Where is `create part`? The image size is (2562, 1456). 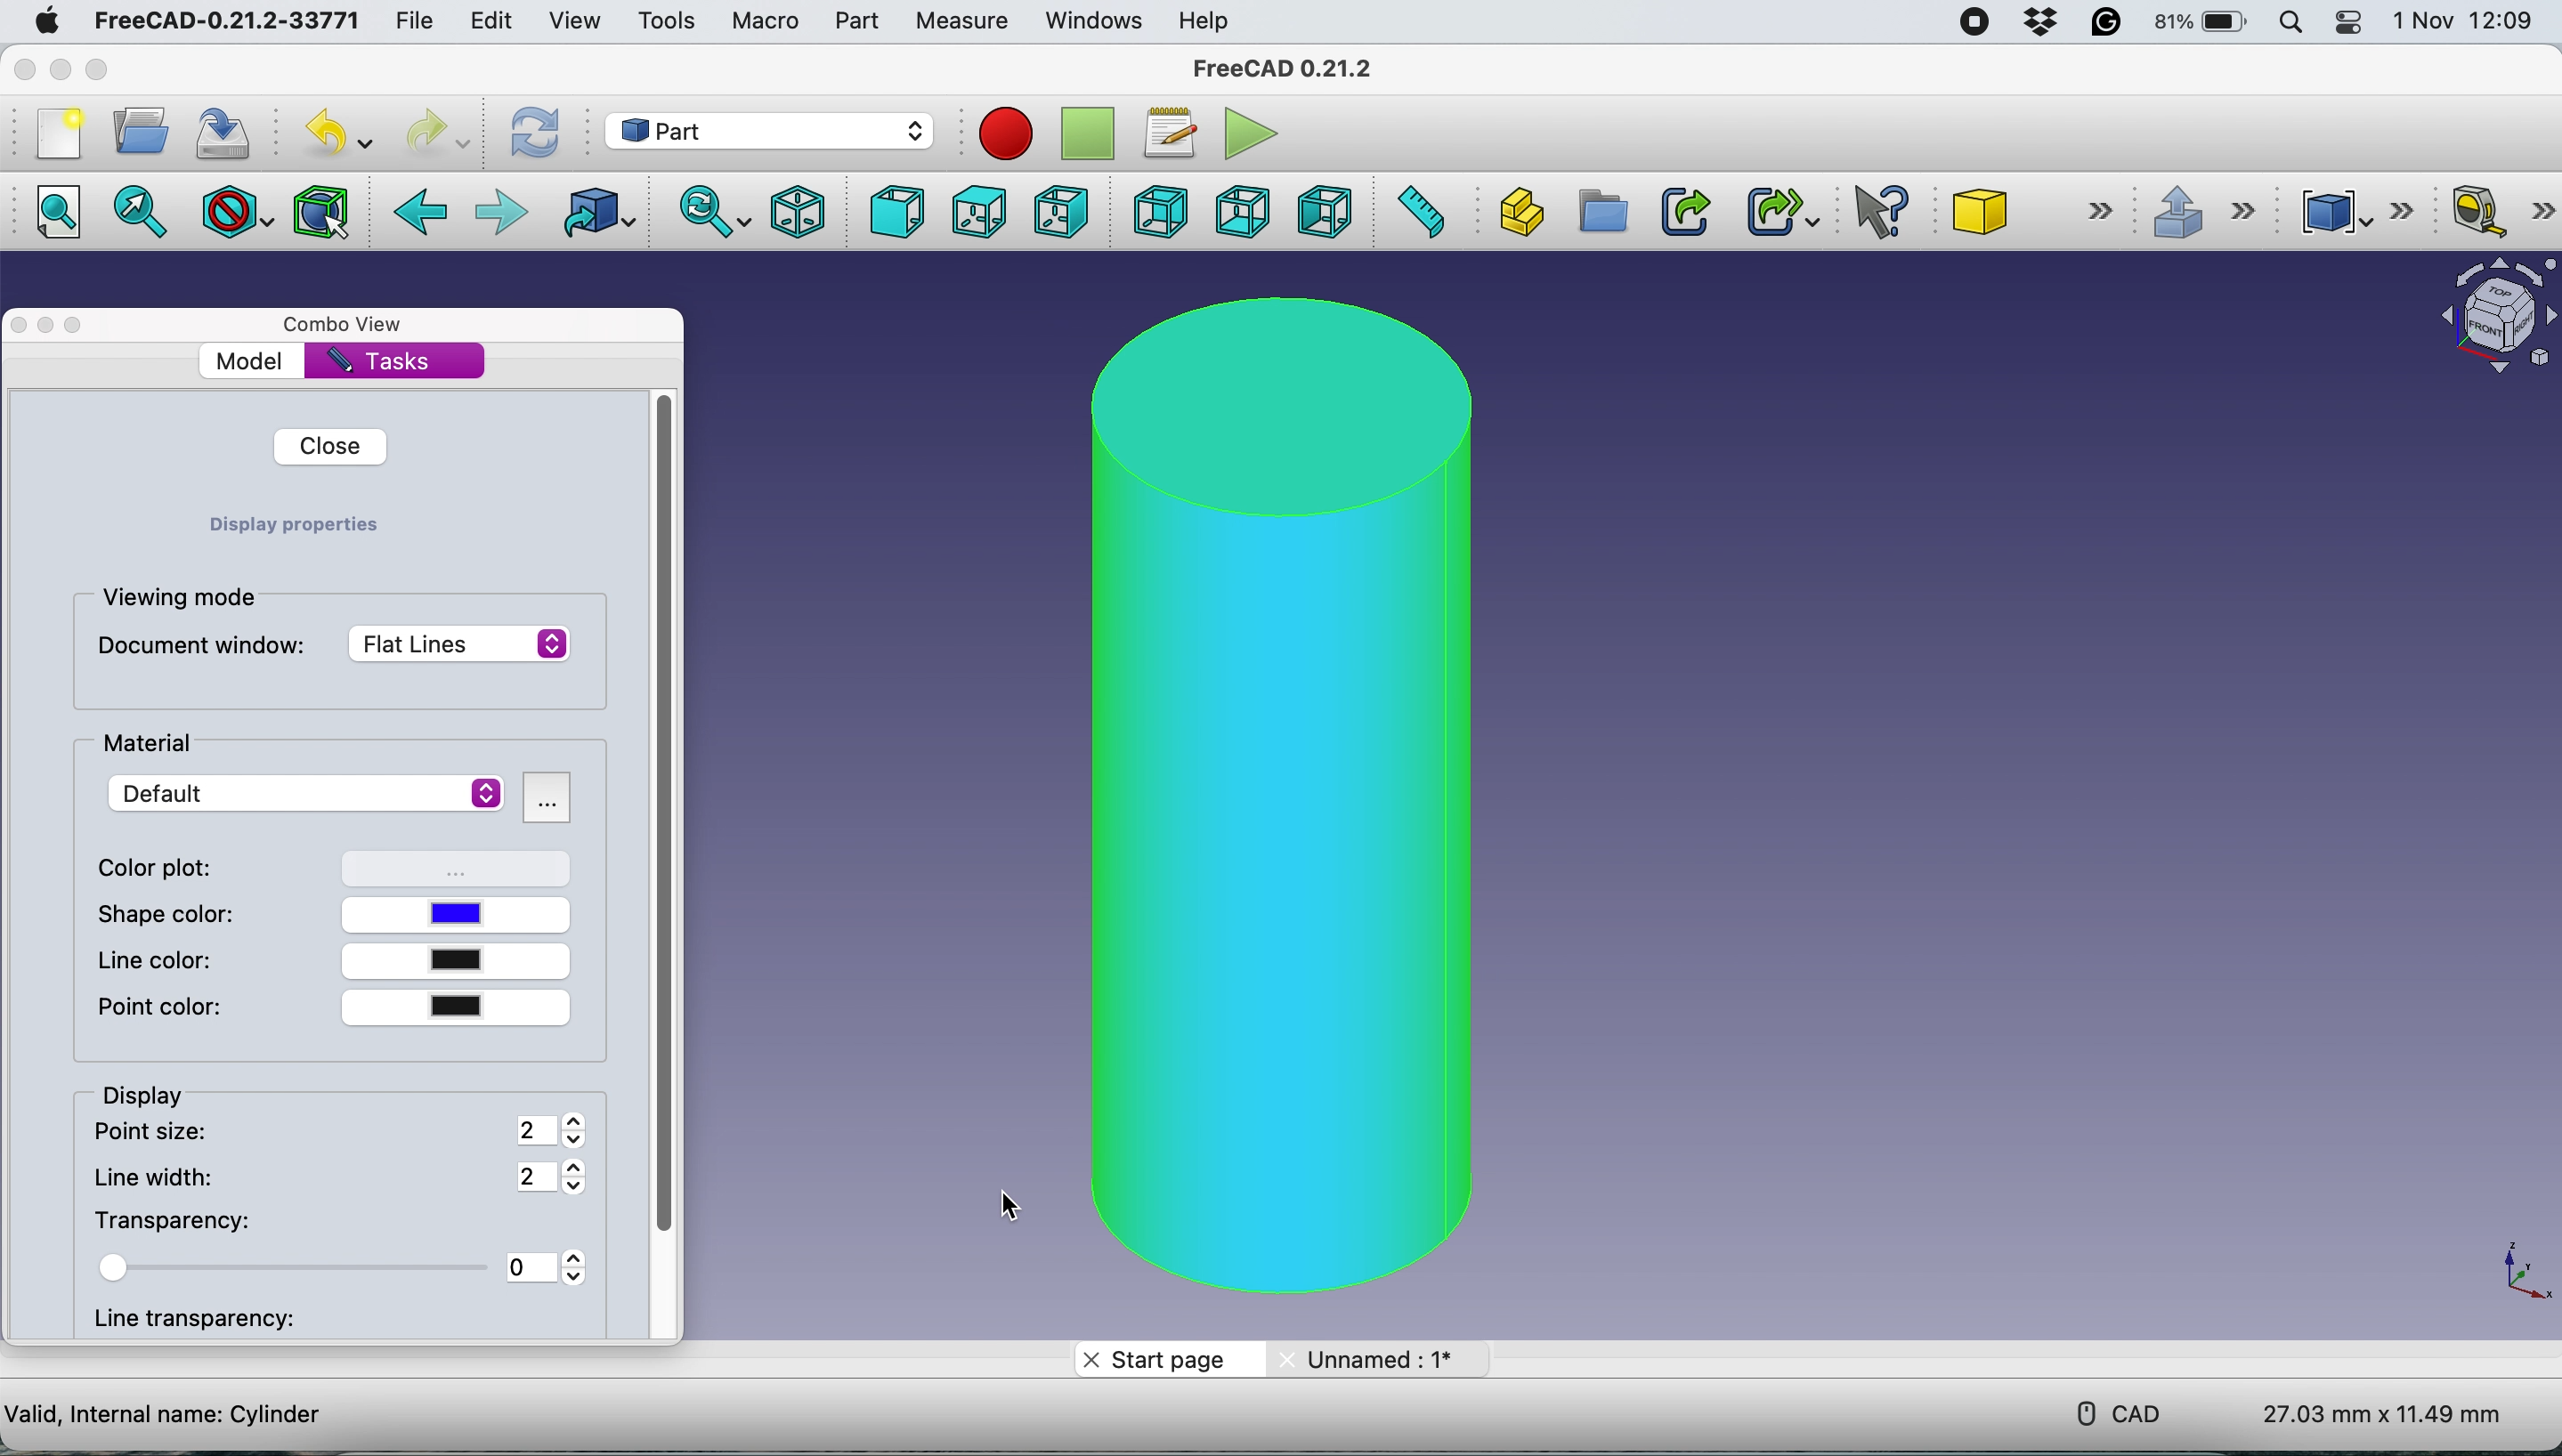 create part is located at coordinates (1517, 211).